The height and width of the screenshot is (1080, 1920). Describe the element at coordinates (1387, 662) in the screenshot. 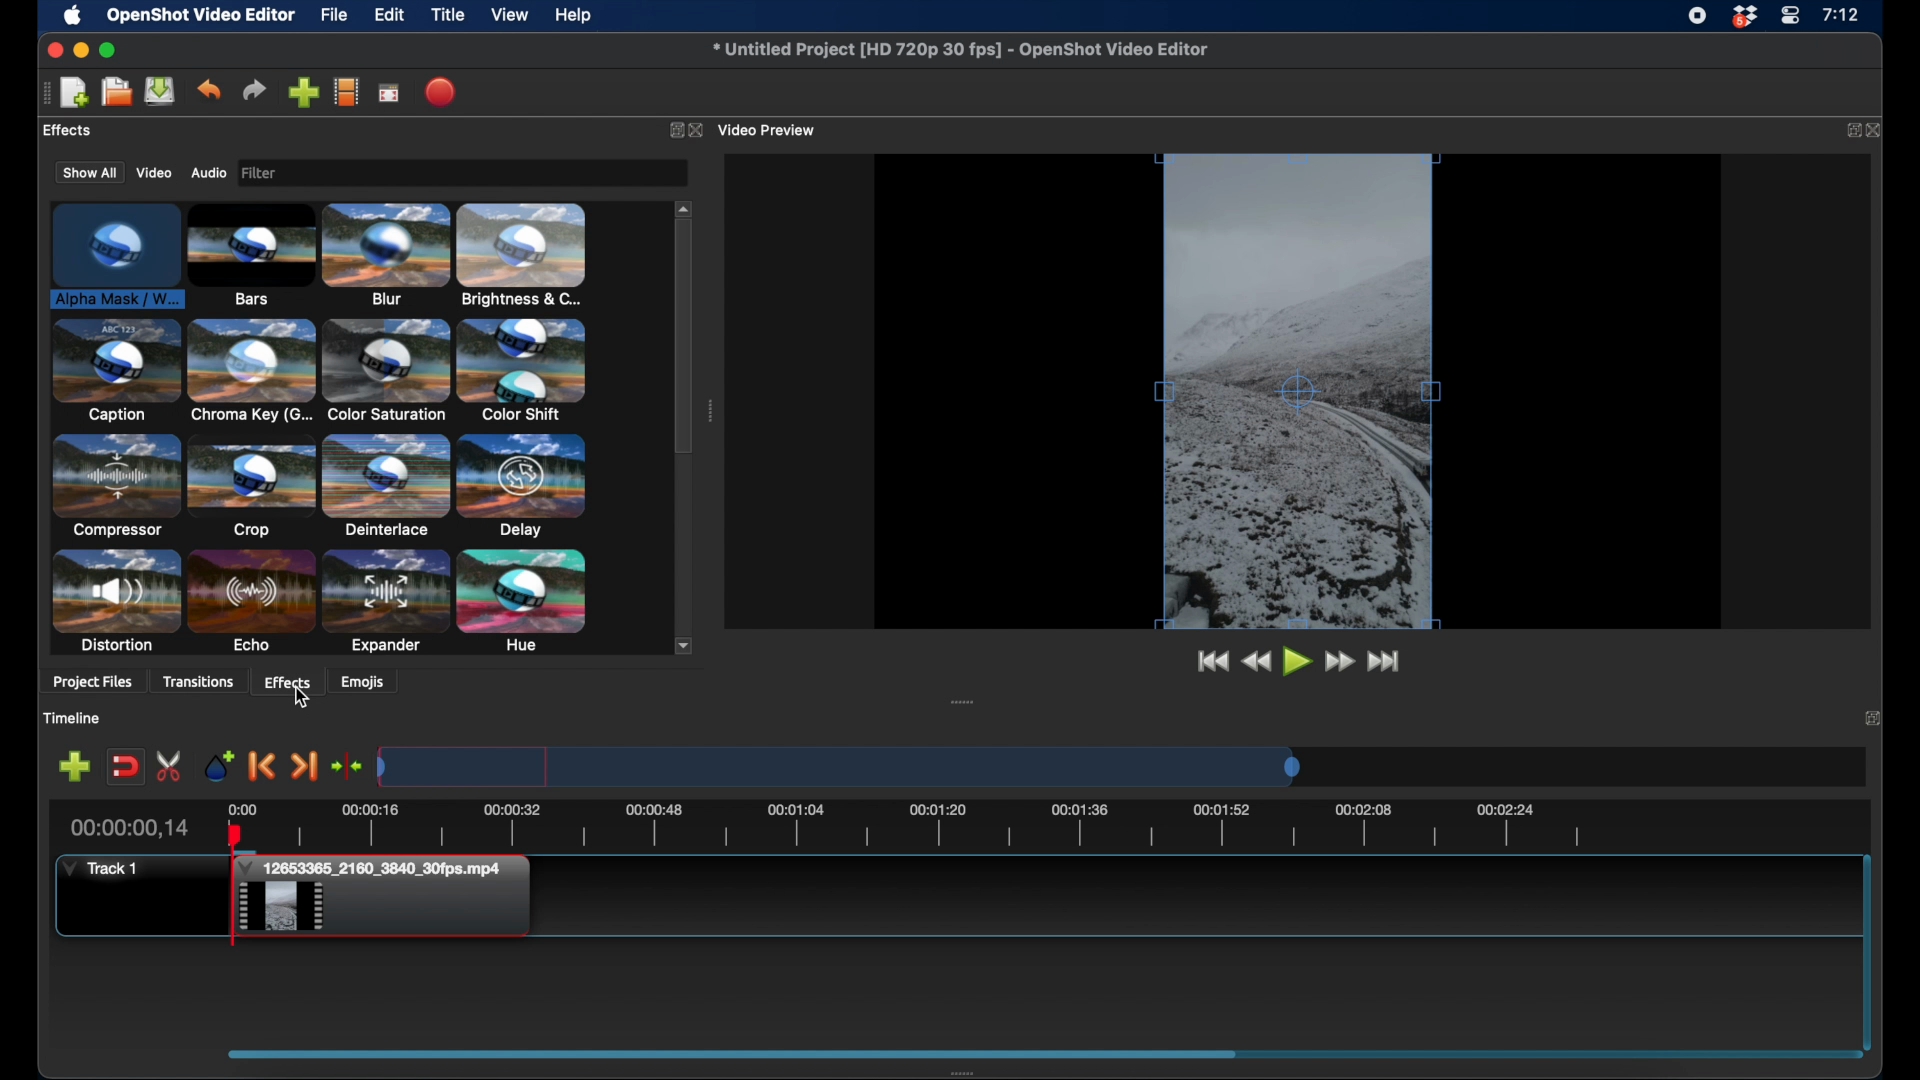

I see `jump to end` at that location.